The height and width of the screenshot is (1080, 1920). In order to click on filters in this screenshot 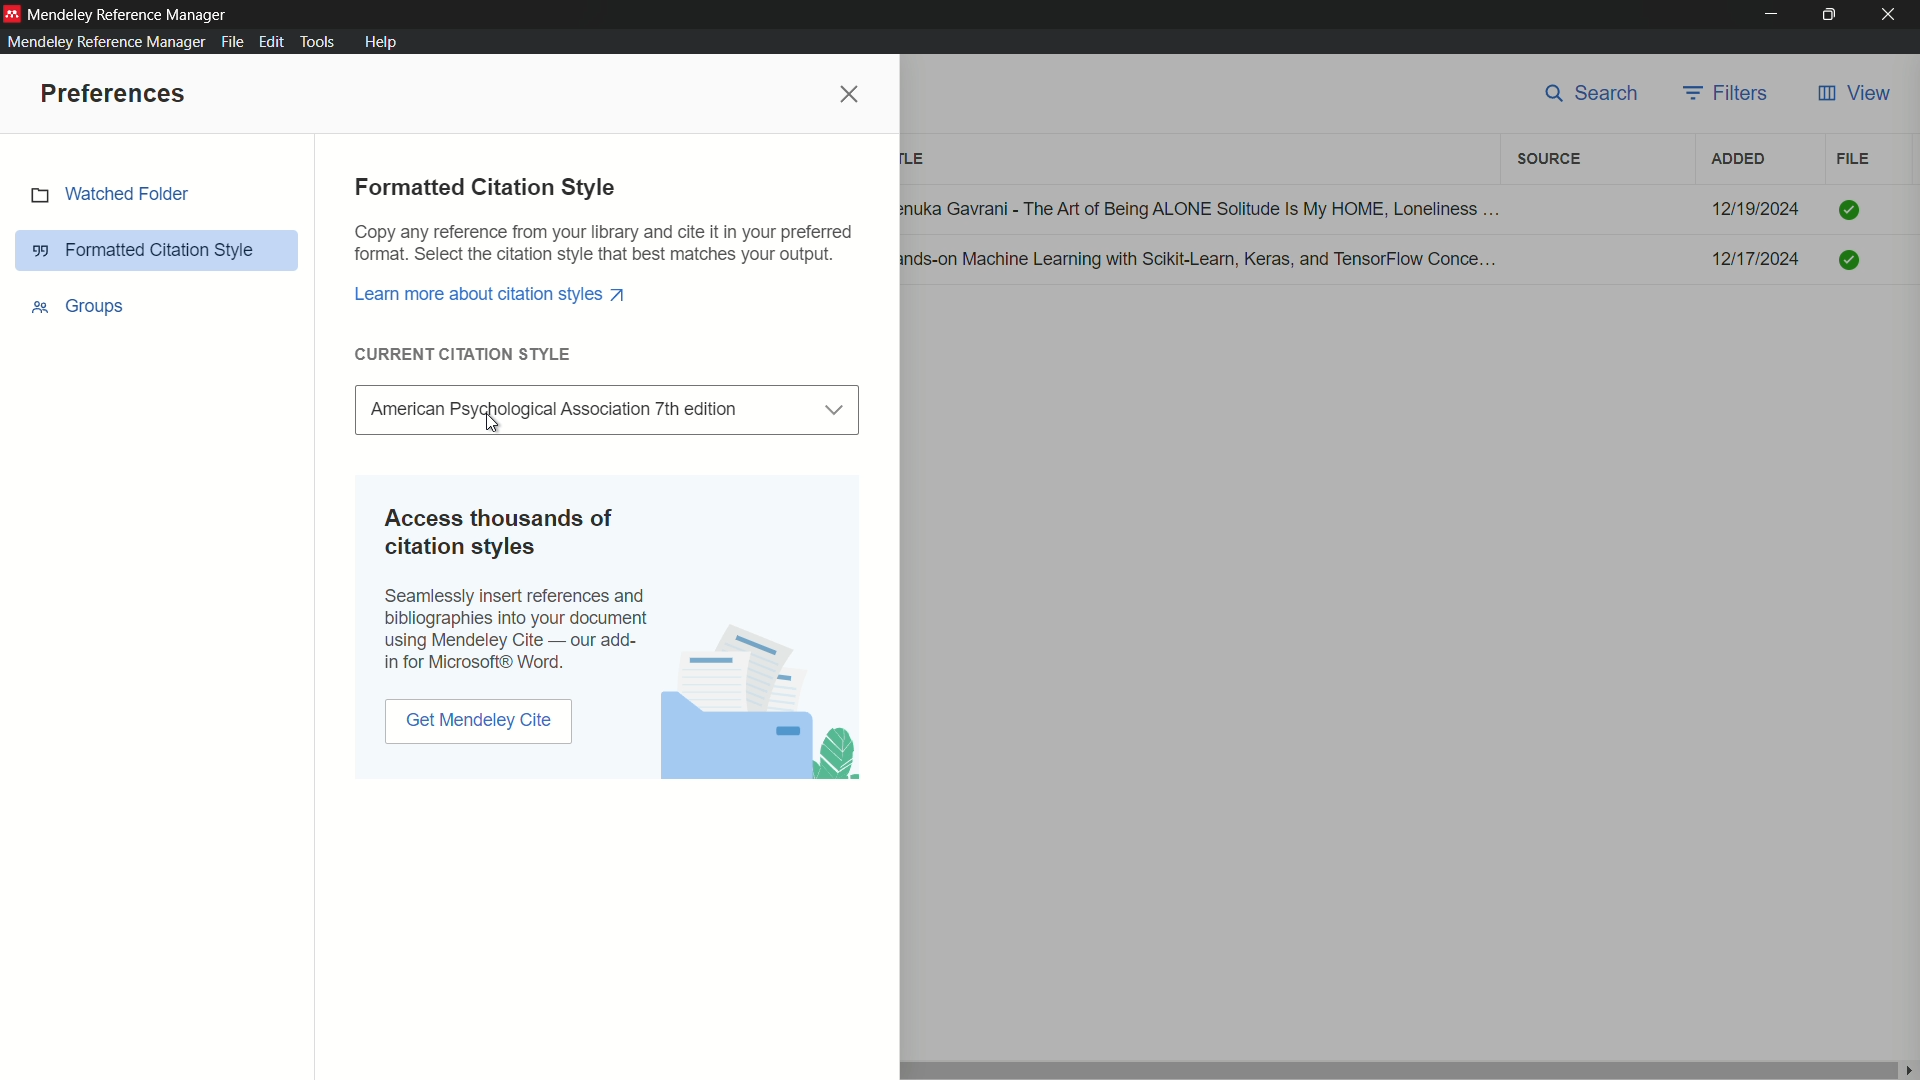, I will do `click(1729, 95)`.